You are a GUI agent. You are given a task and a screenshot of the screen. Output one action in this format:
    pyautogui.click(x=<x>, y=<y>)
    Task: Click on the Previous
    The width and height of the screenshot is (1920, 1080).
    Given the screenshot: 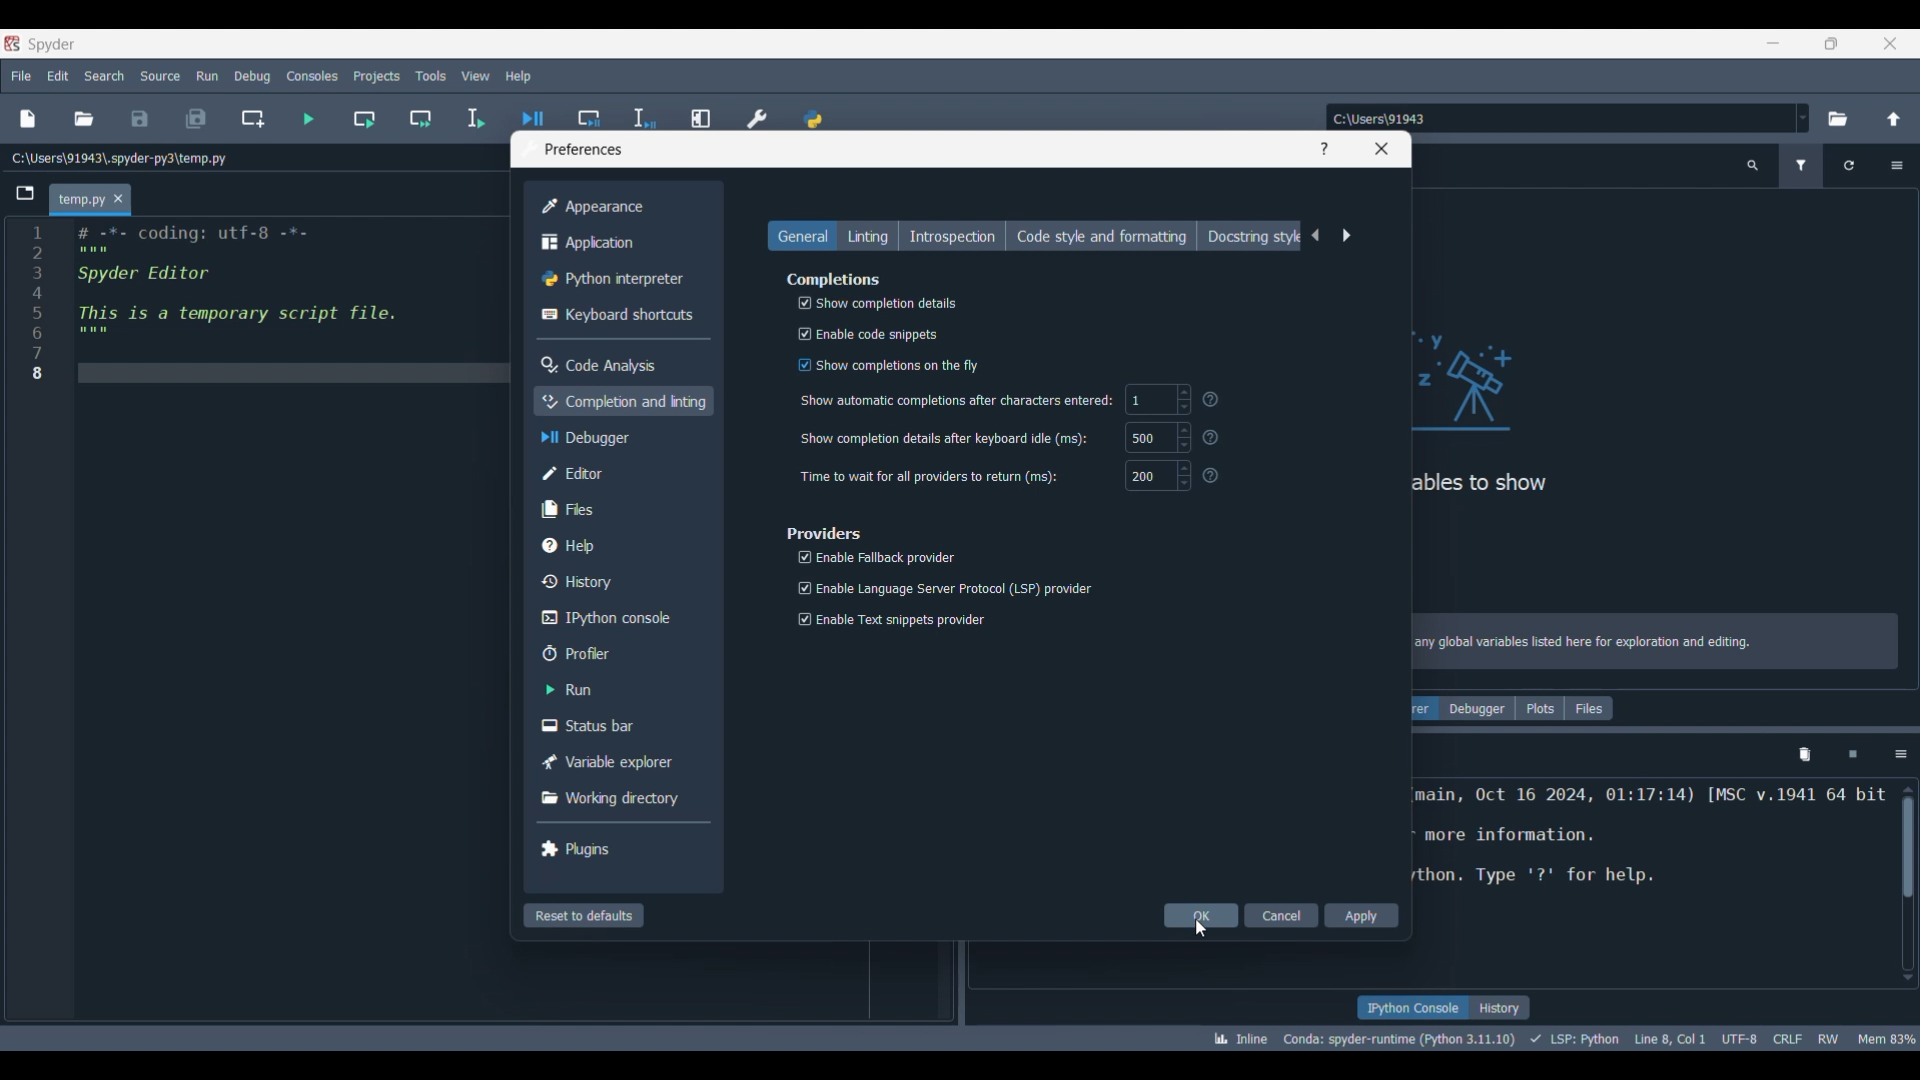 What is the action you would take?
    pyautogui.click(x=1316, y=235)
    